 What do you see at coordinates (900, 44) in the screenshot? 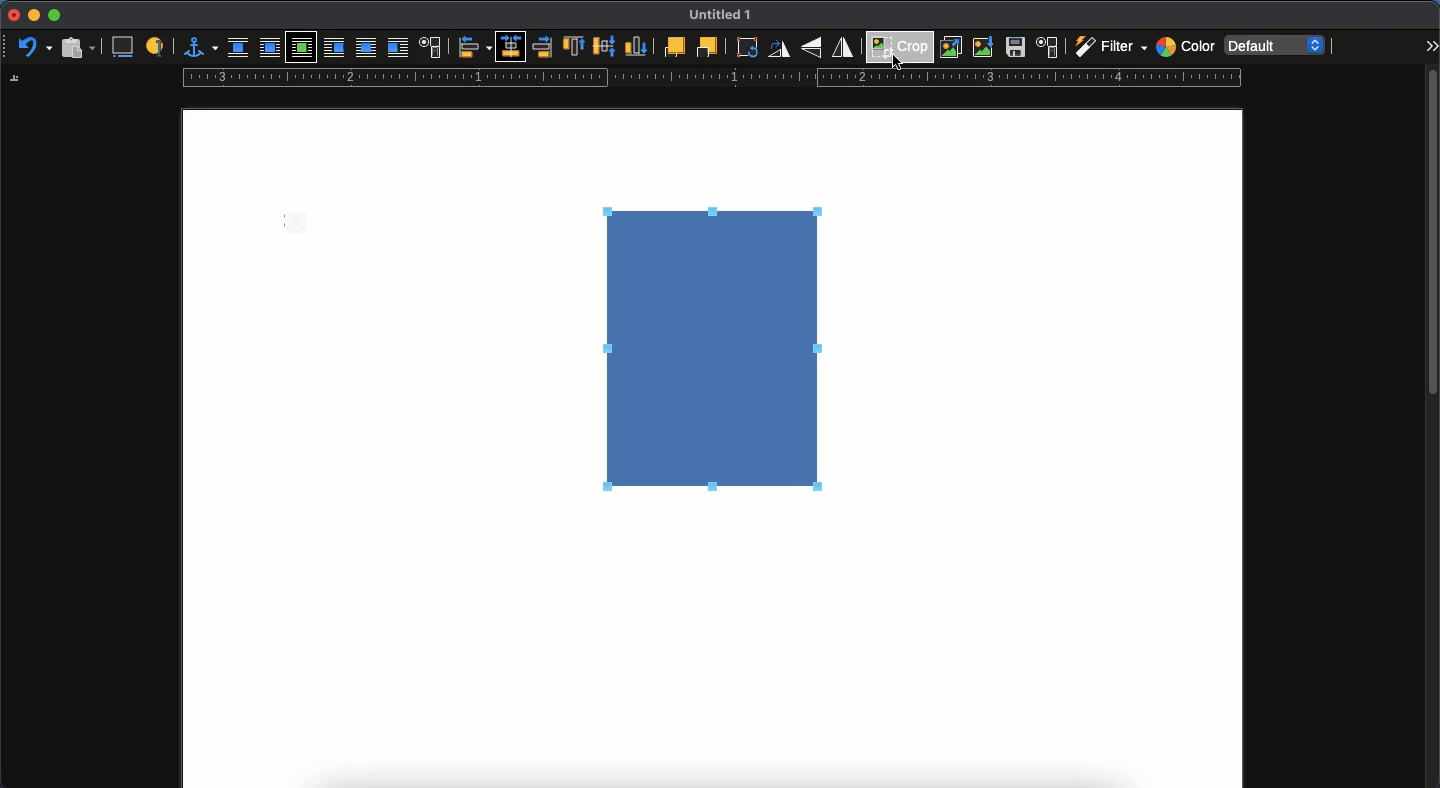
I see `crop` at bounding box center [900, 44].